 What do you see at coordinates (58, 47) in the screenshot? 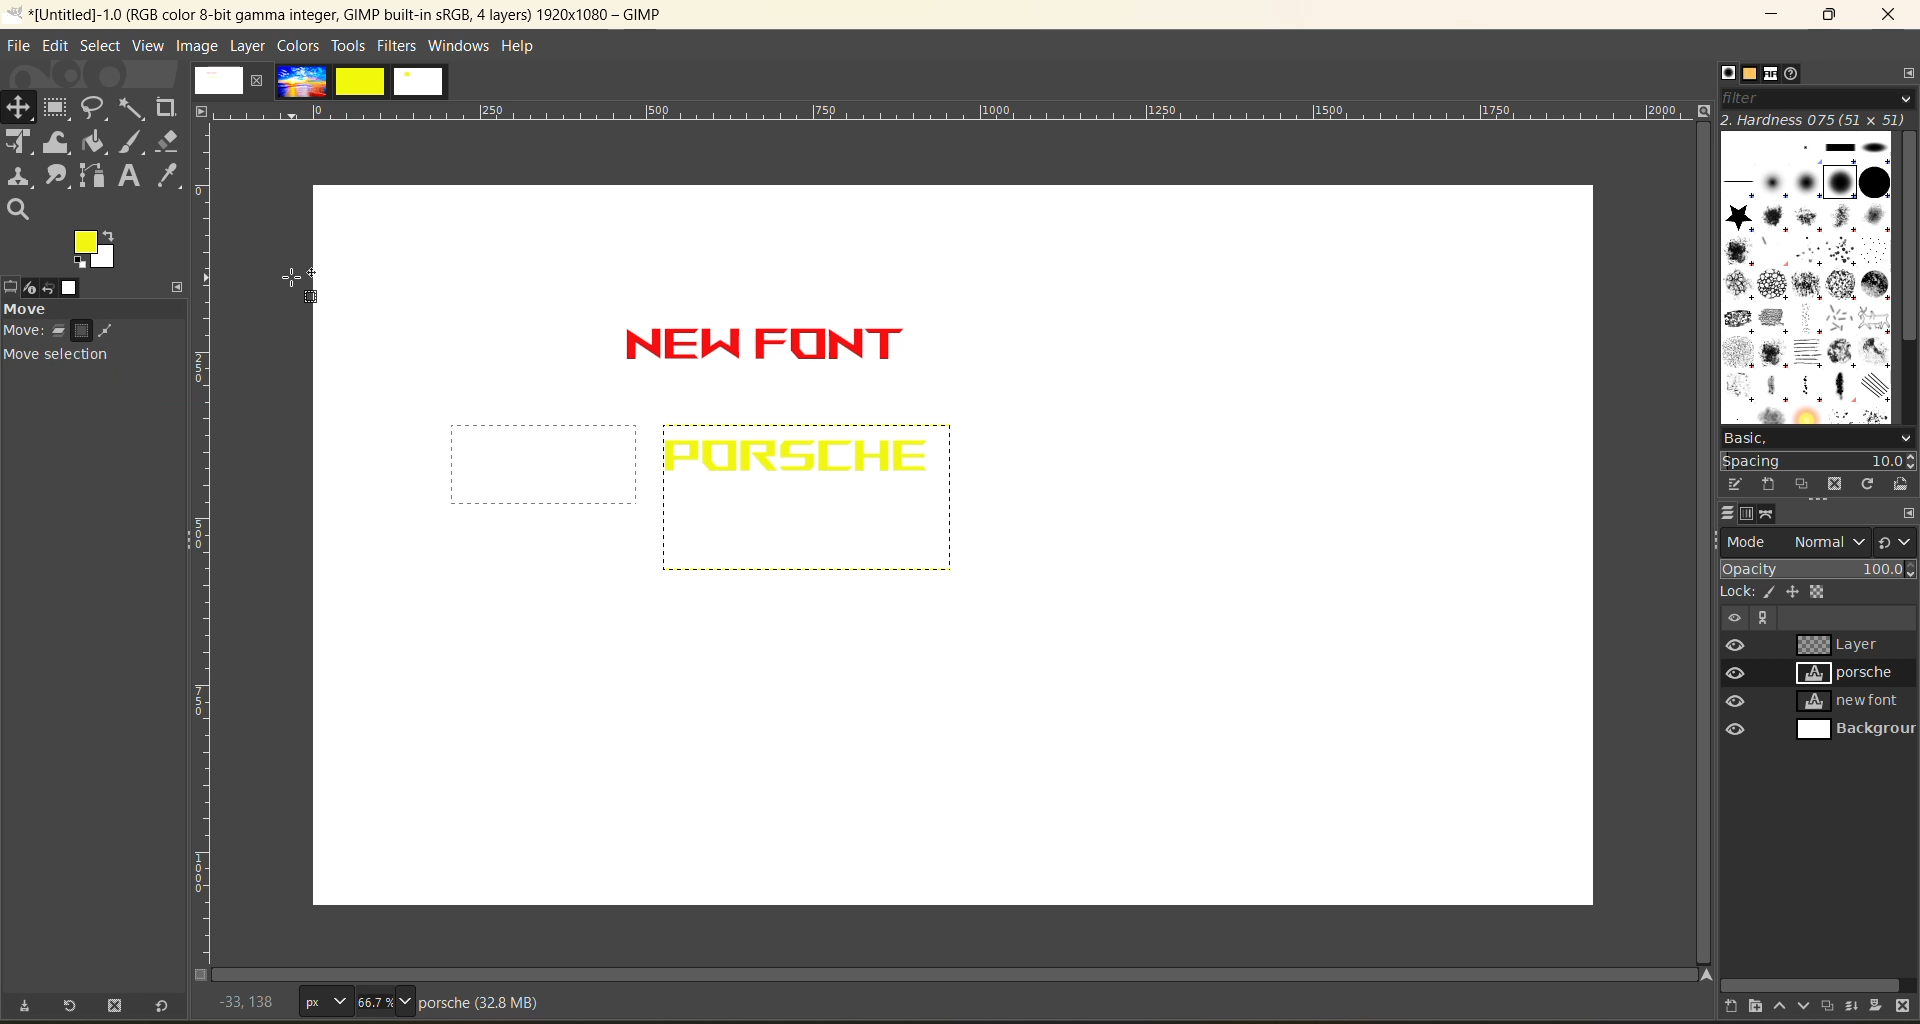
I see `edit` at bounding box center [58, 47].